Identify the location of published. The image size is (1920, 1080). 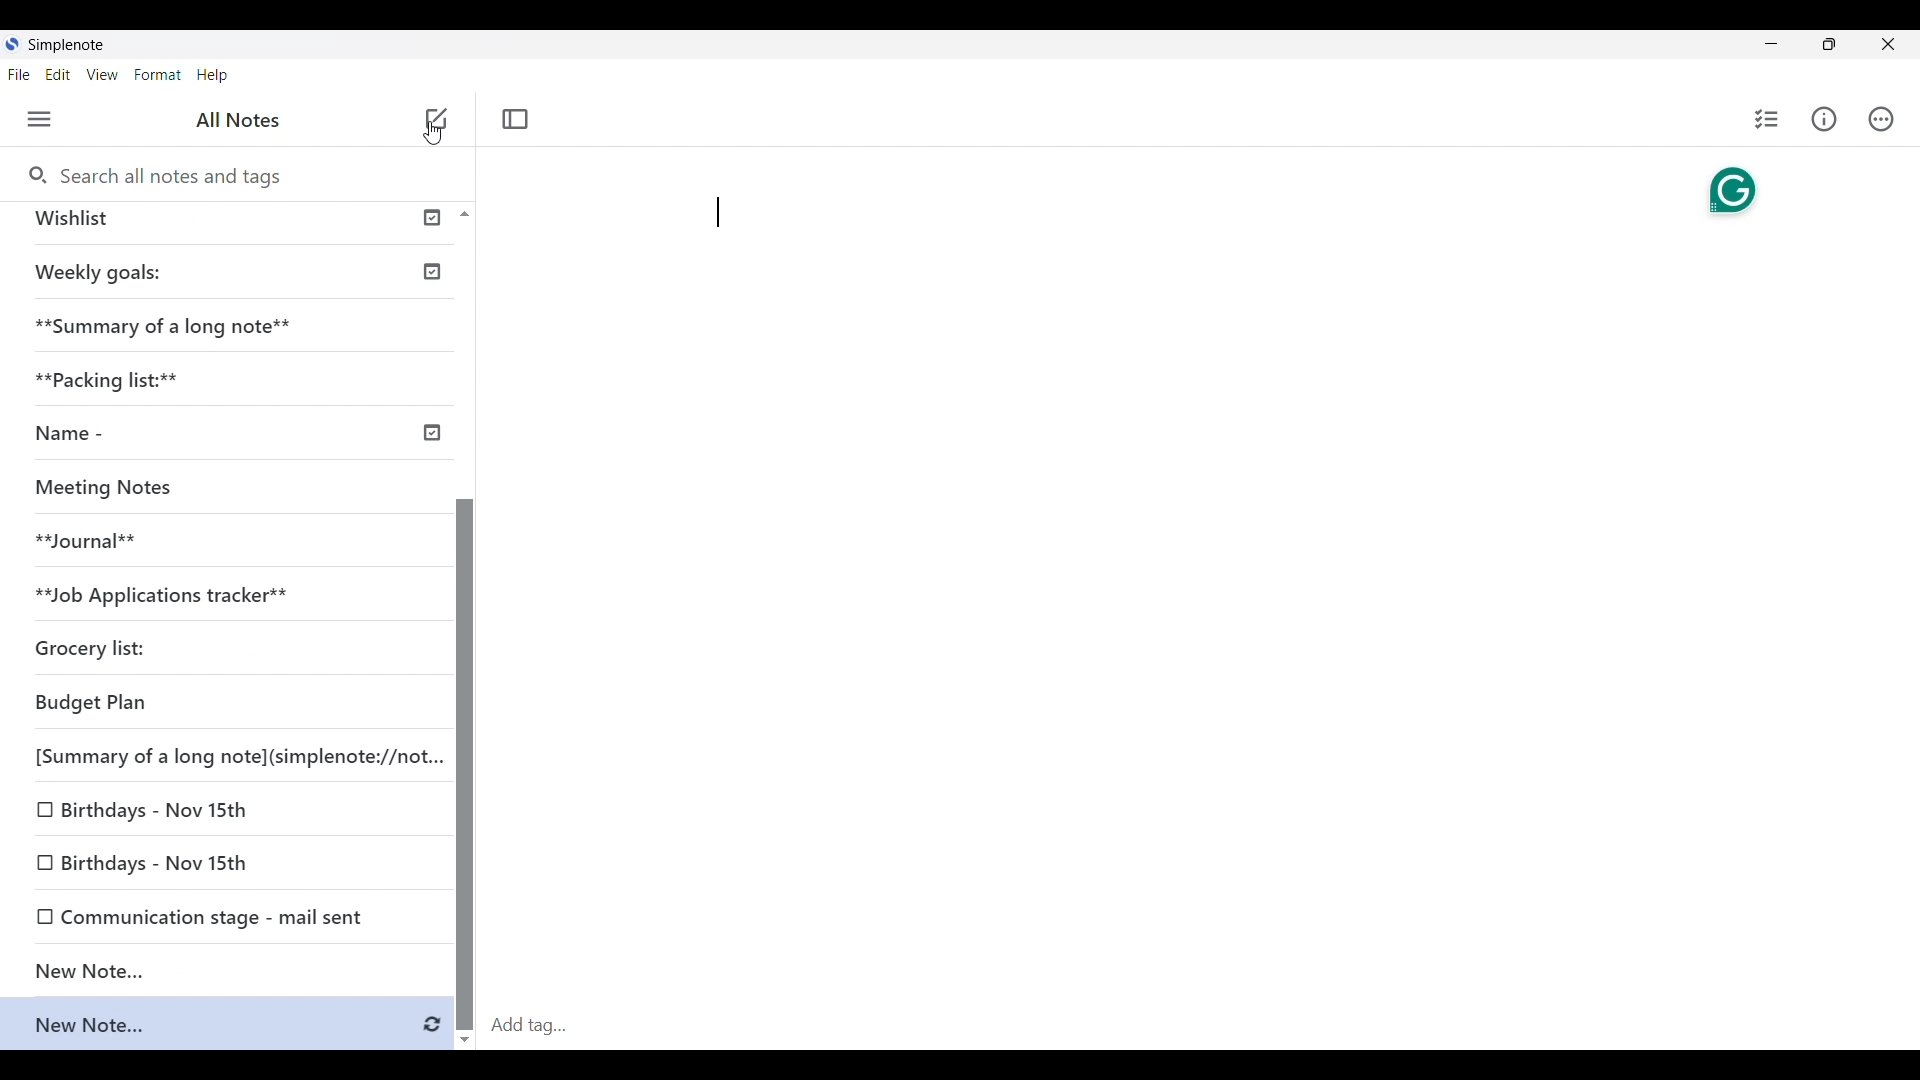
(432, 430).